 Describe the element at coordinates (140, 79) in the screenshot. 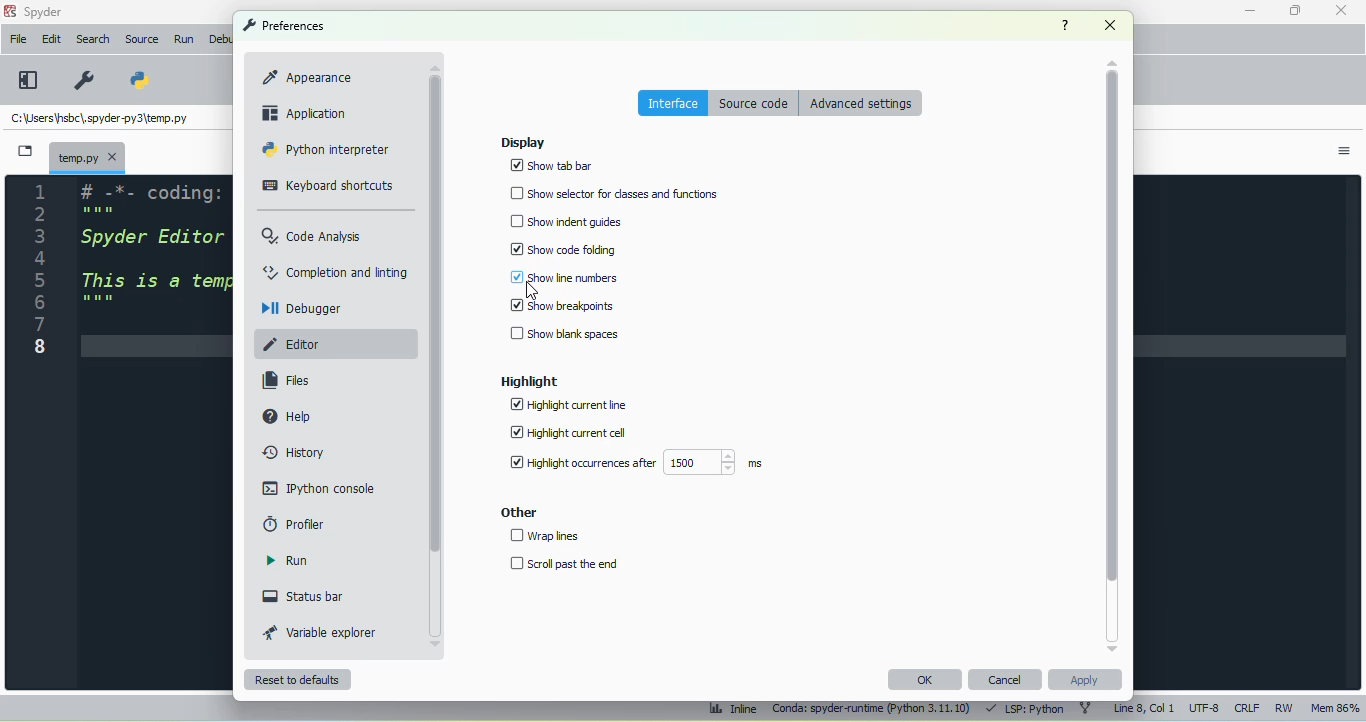

I see `PYTHONPATH manager` at that location.